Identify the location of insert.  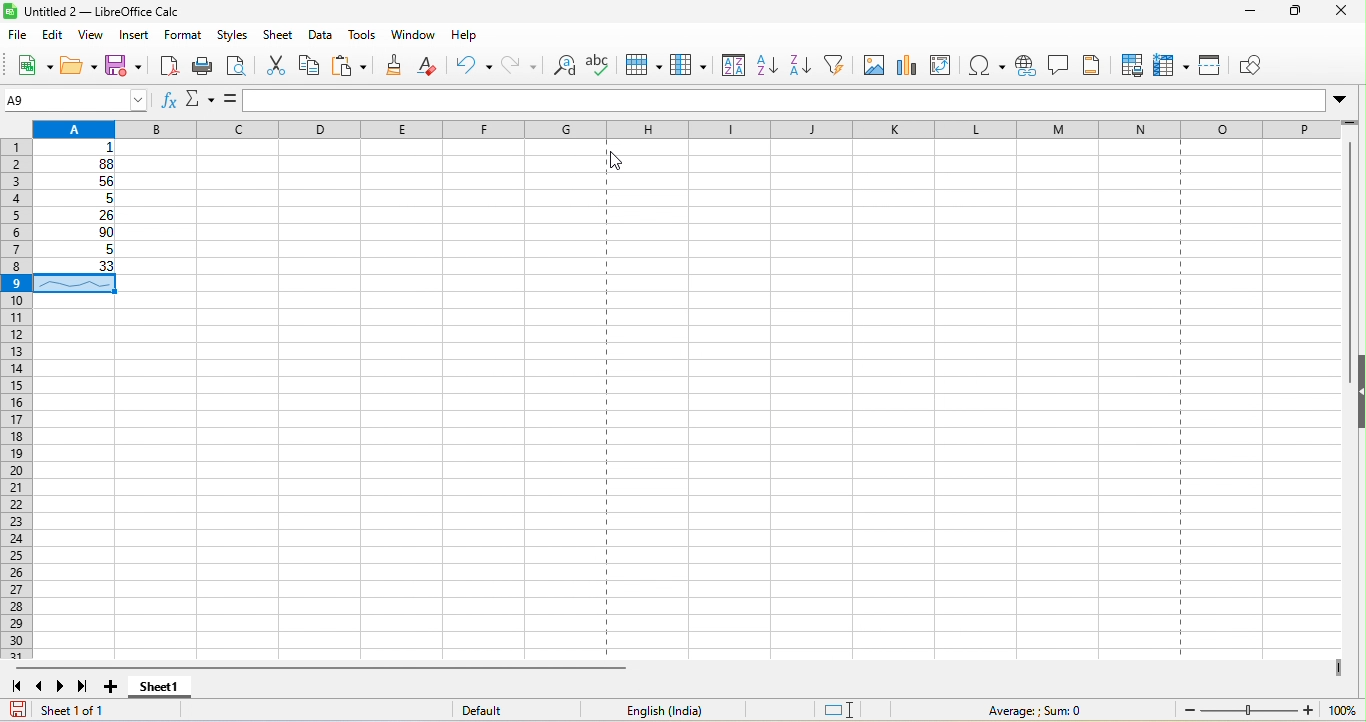
(136, 36).